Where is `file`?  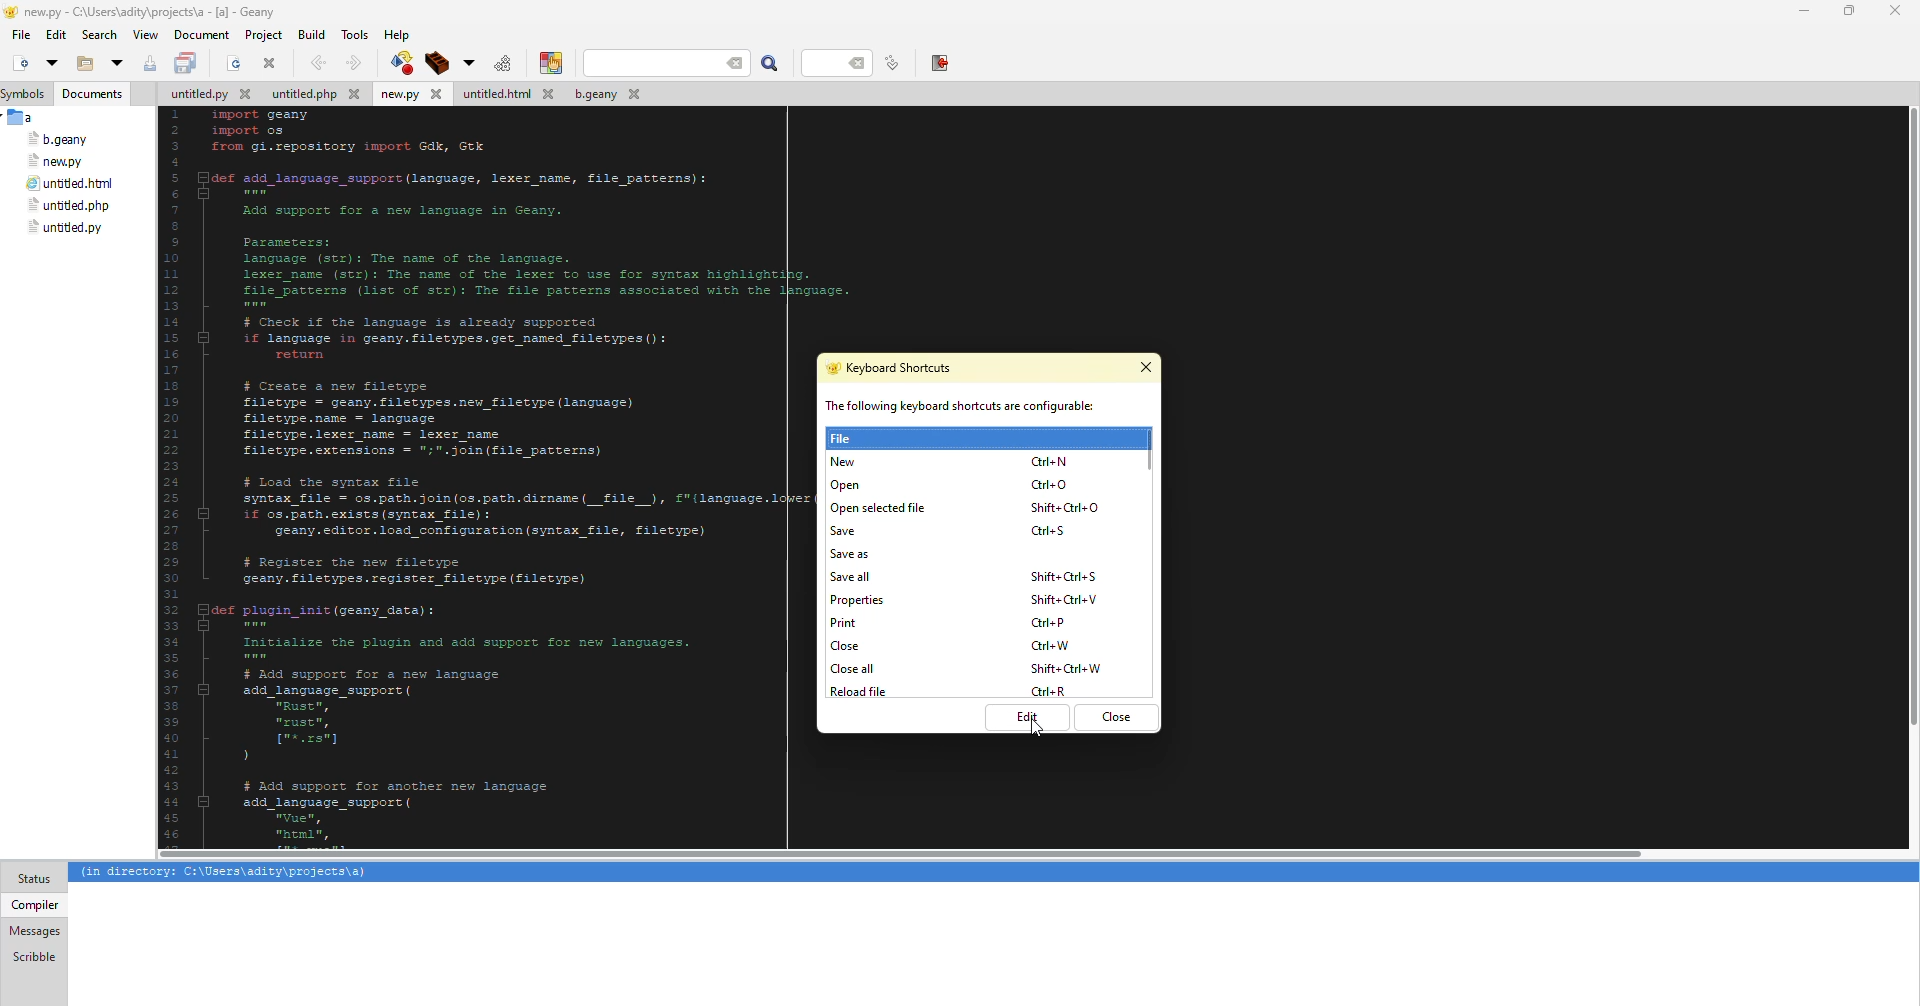
file is located at coordinates (21, 35).